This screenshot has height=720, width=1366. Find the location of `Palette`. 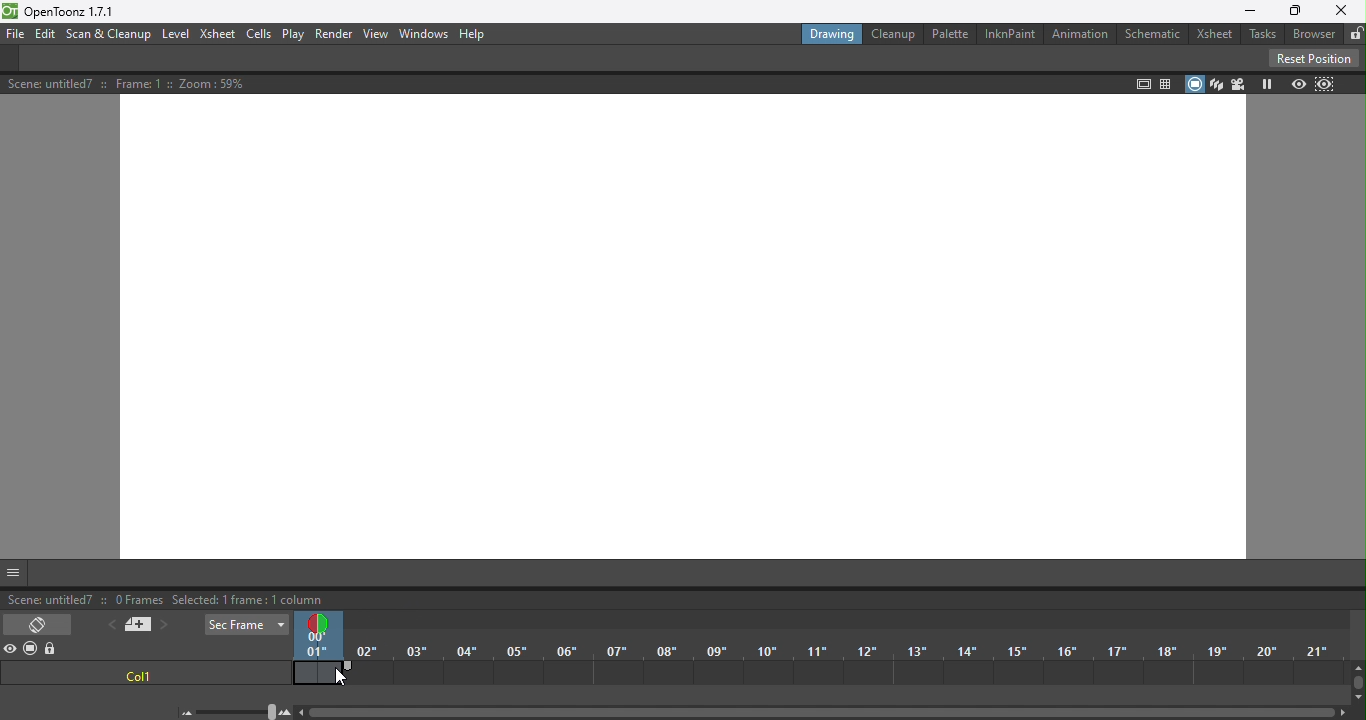

Palette is located at coordinates (951, 34).